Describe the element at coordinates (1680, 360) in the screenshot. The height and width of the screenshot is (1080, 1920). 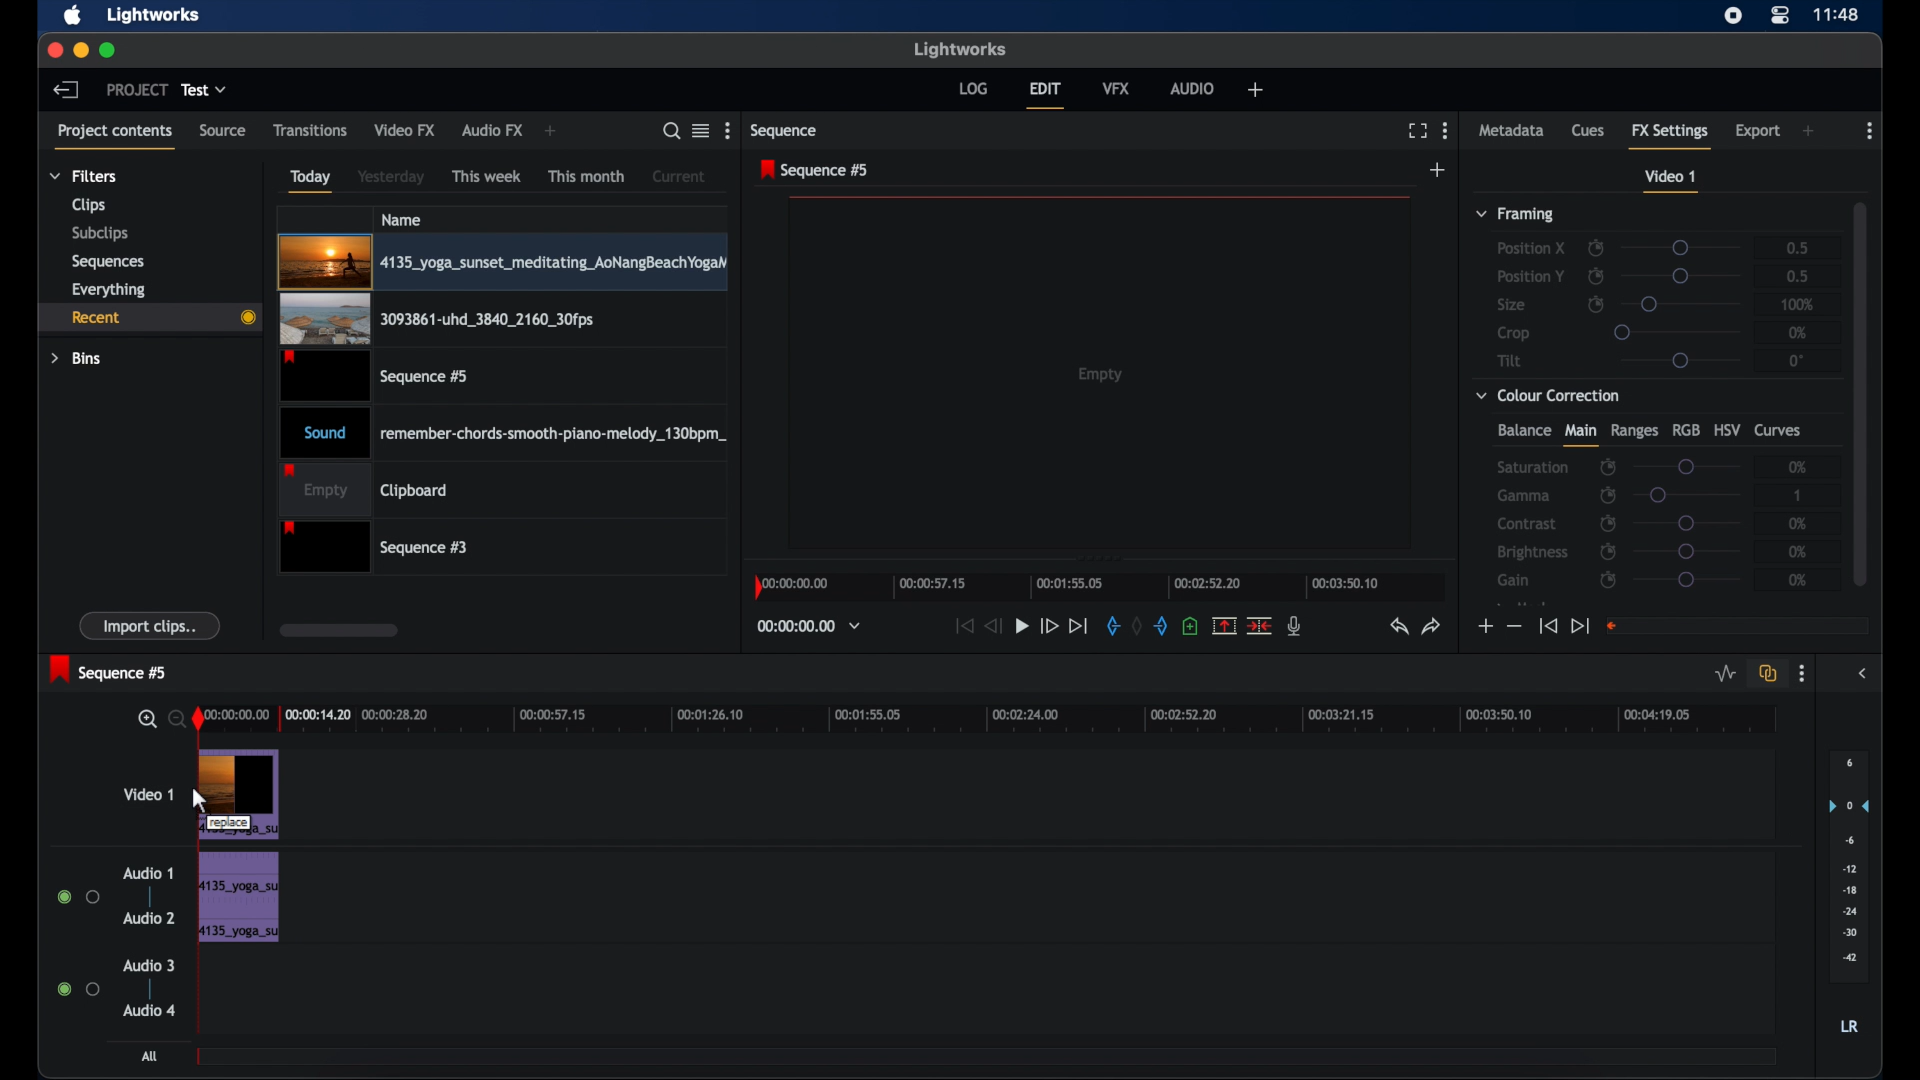
I see `slider` at that location.